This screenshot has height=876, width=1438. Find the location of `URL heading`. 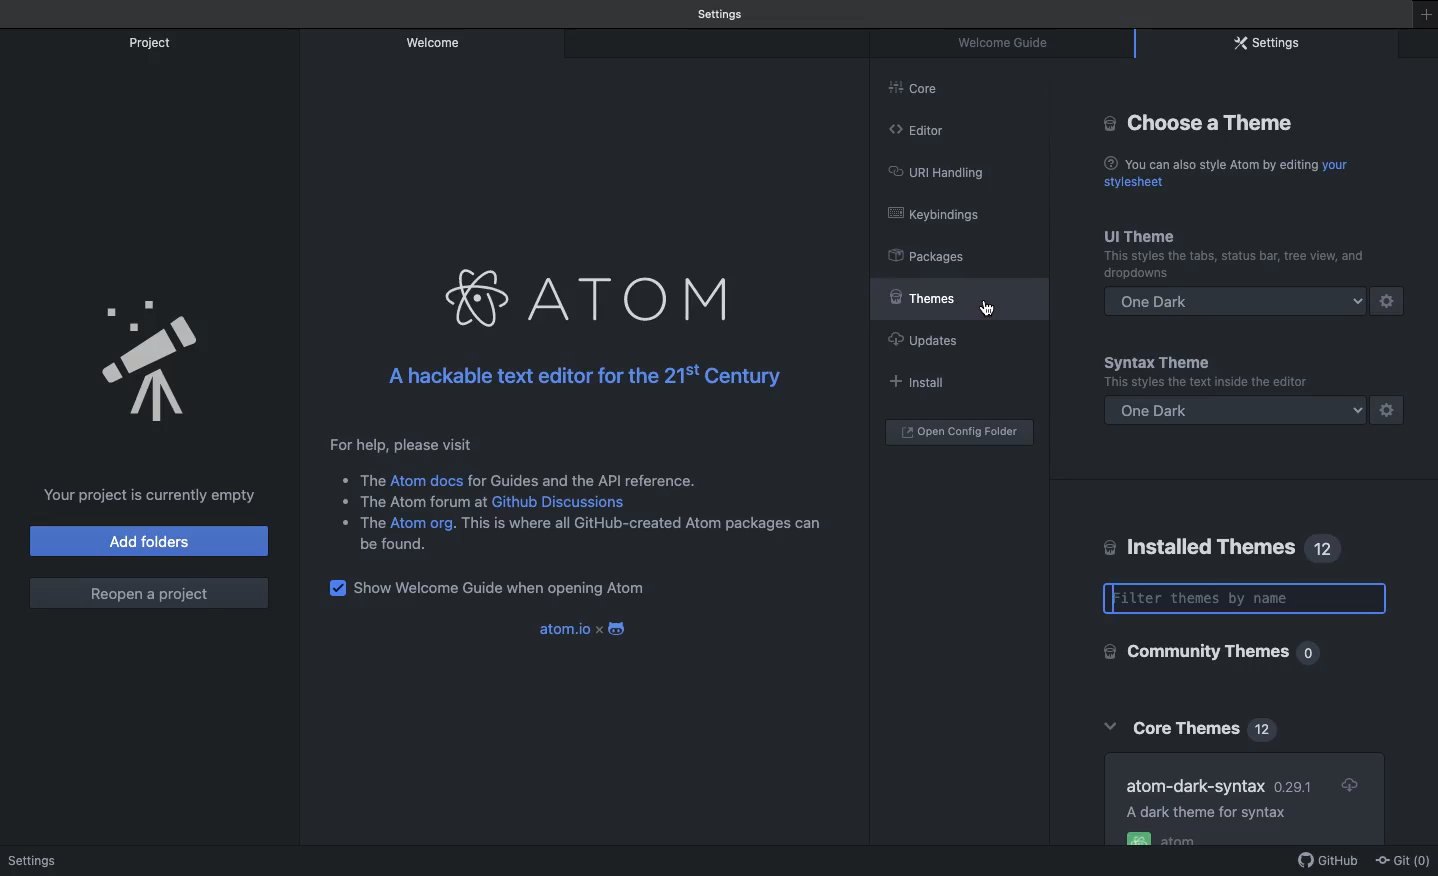

URL heading is located at coordinates (941, 171).